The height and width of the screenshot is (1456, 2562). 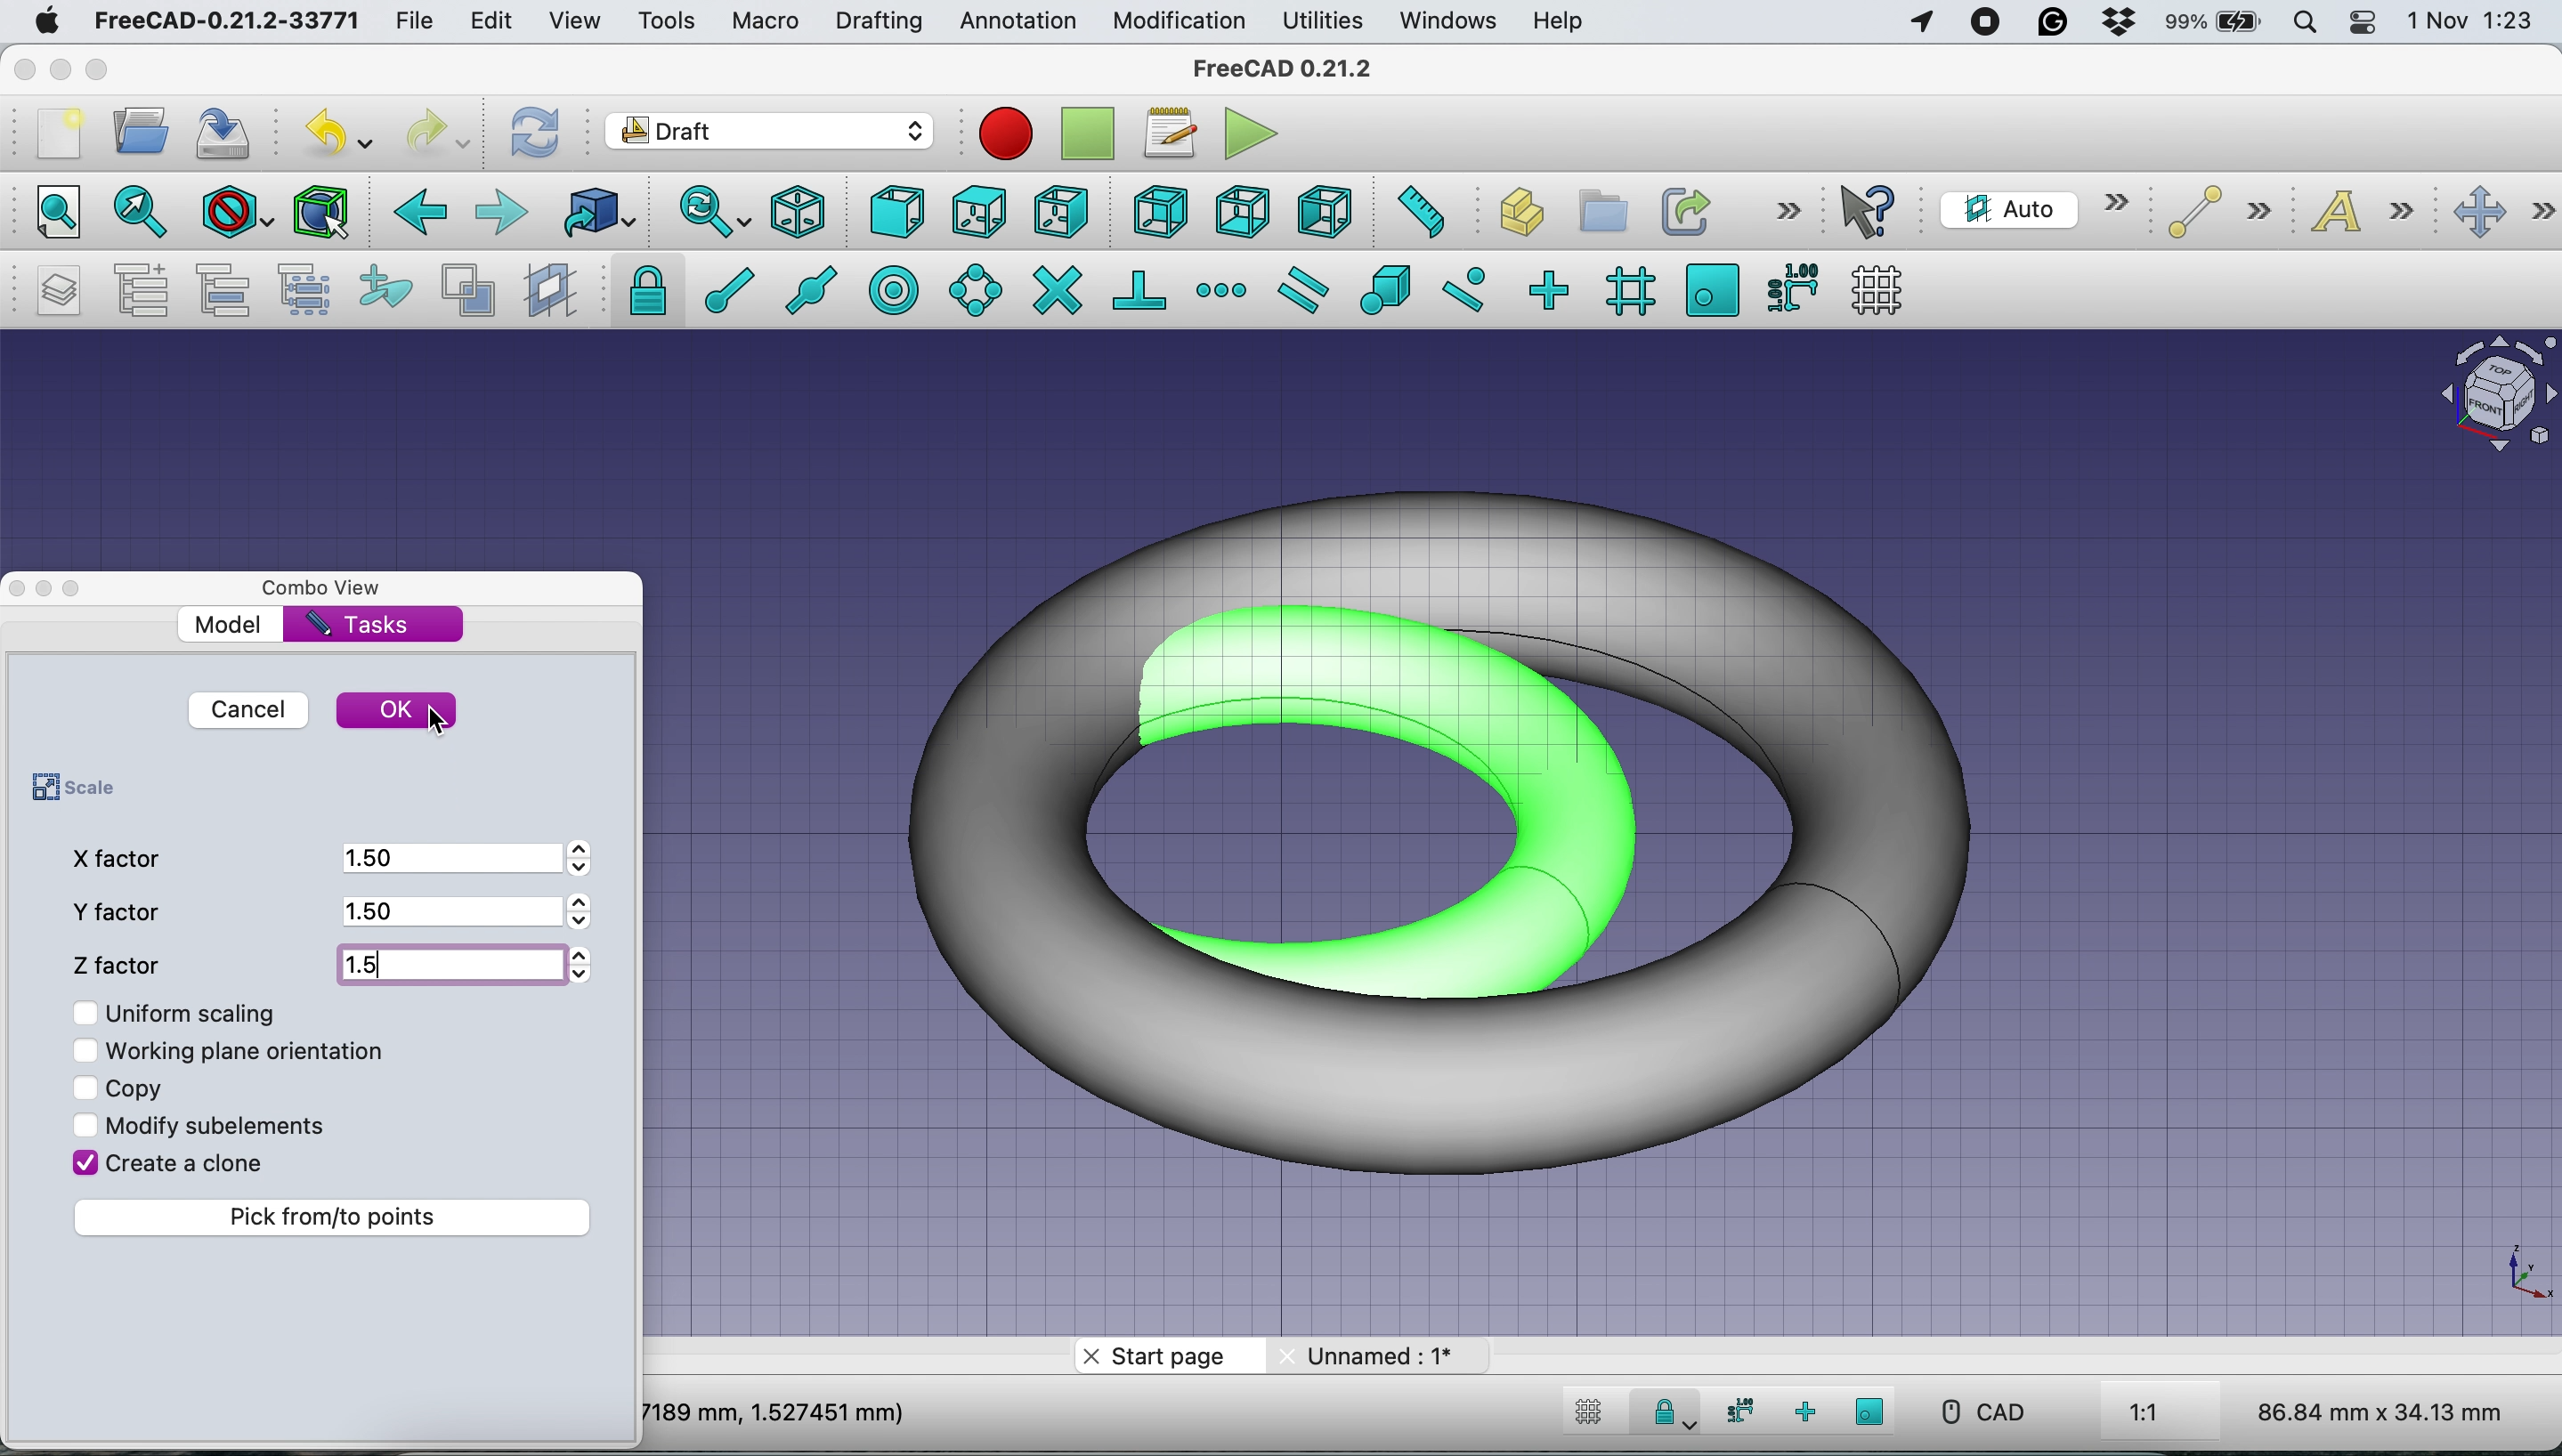 What do you see at coordinates (338, 1217) in the screenshot?
I see `pick from to points` at bounding box center [338, 1217].